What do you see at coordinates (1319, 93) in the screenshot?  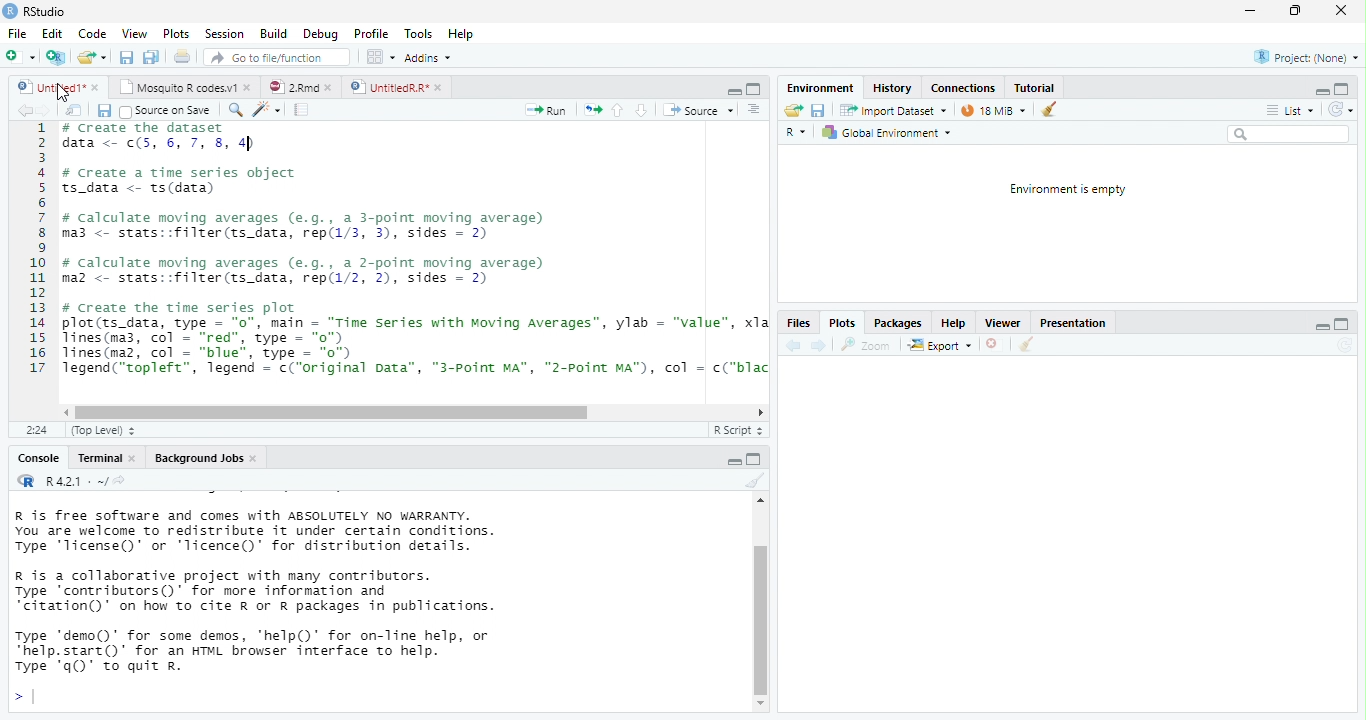 I see `minimize` at bounding box center [1319, 93].